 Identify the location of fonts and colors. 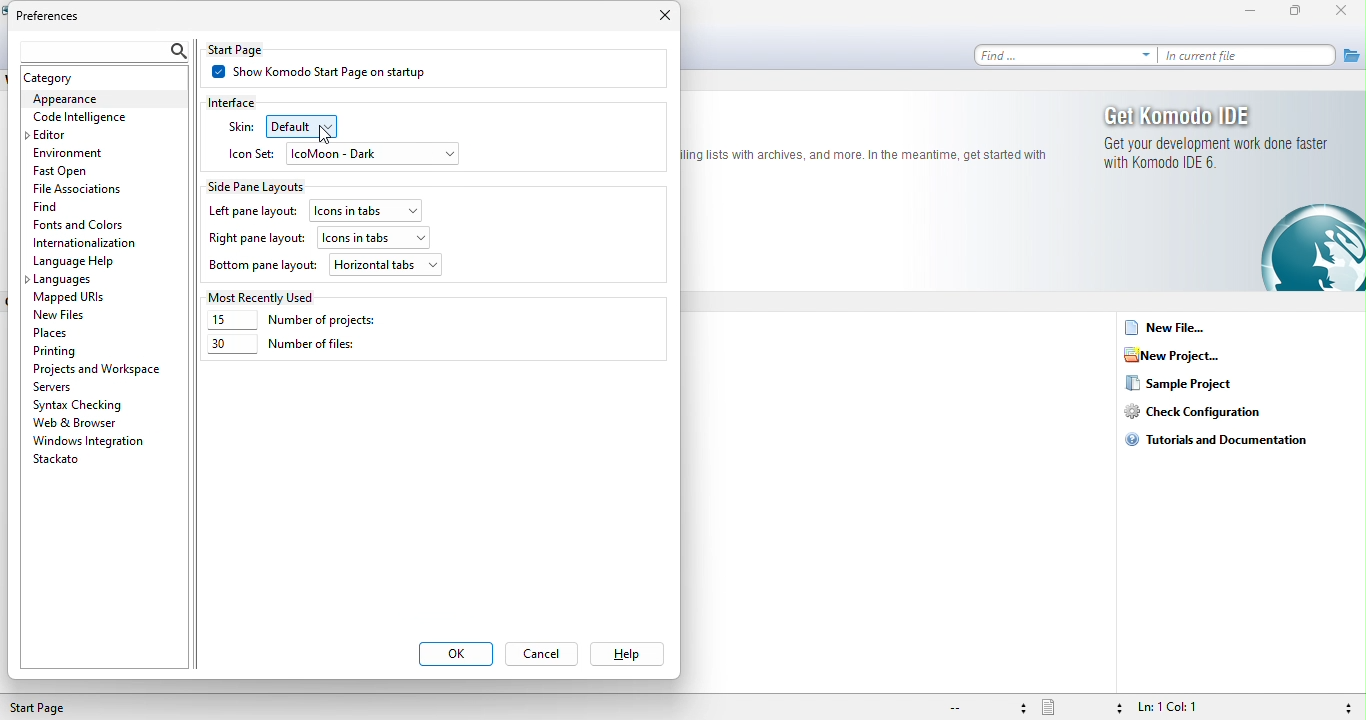
(82, 226).